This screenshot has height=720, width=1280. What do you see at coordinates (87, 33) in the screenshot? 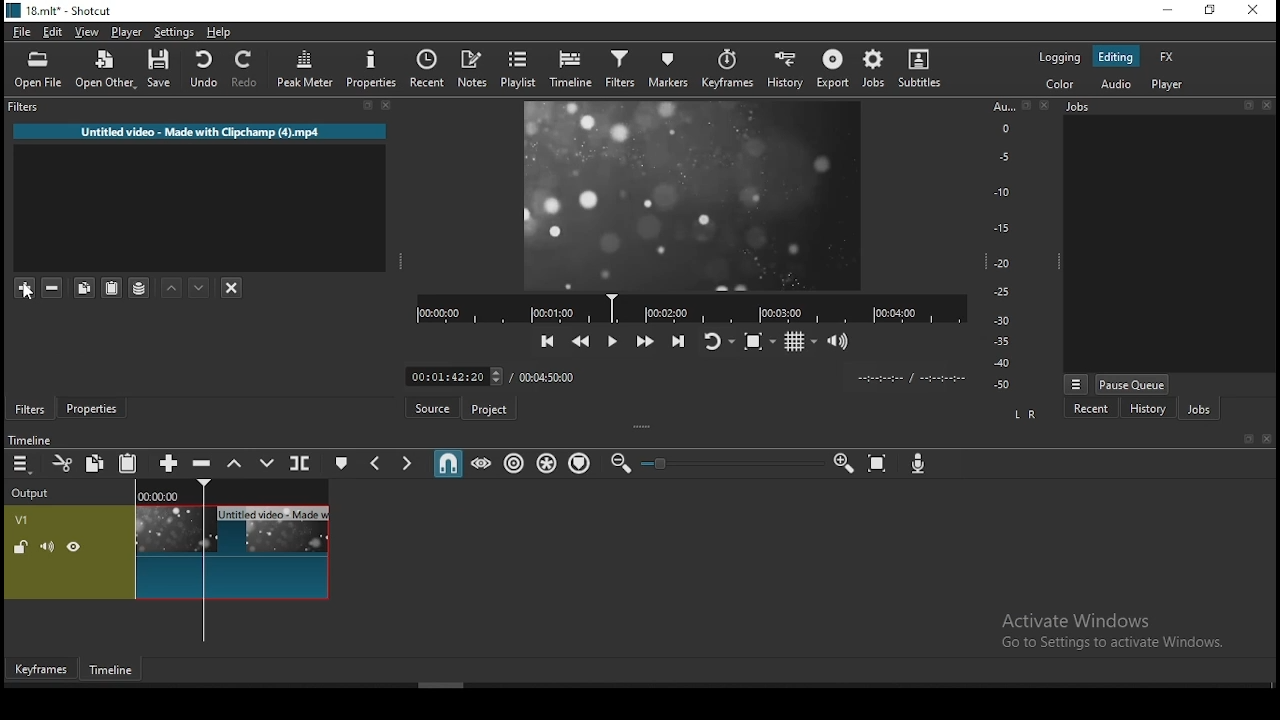
I see `view` at bounding box center [87, 33].